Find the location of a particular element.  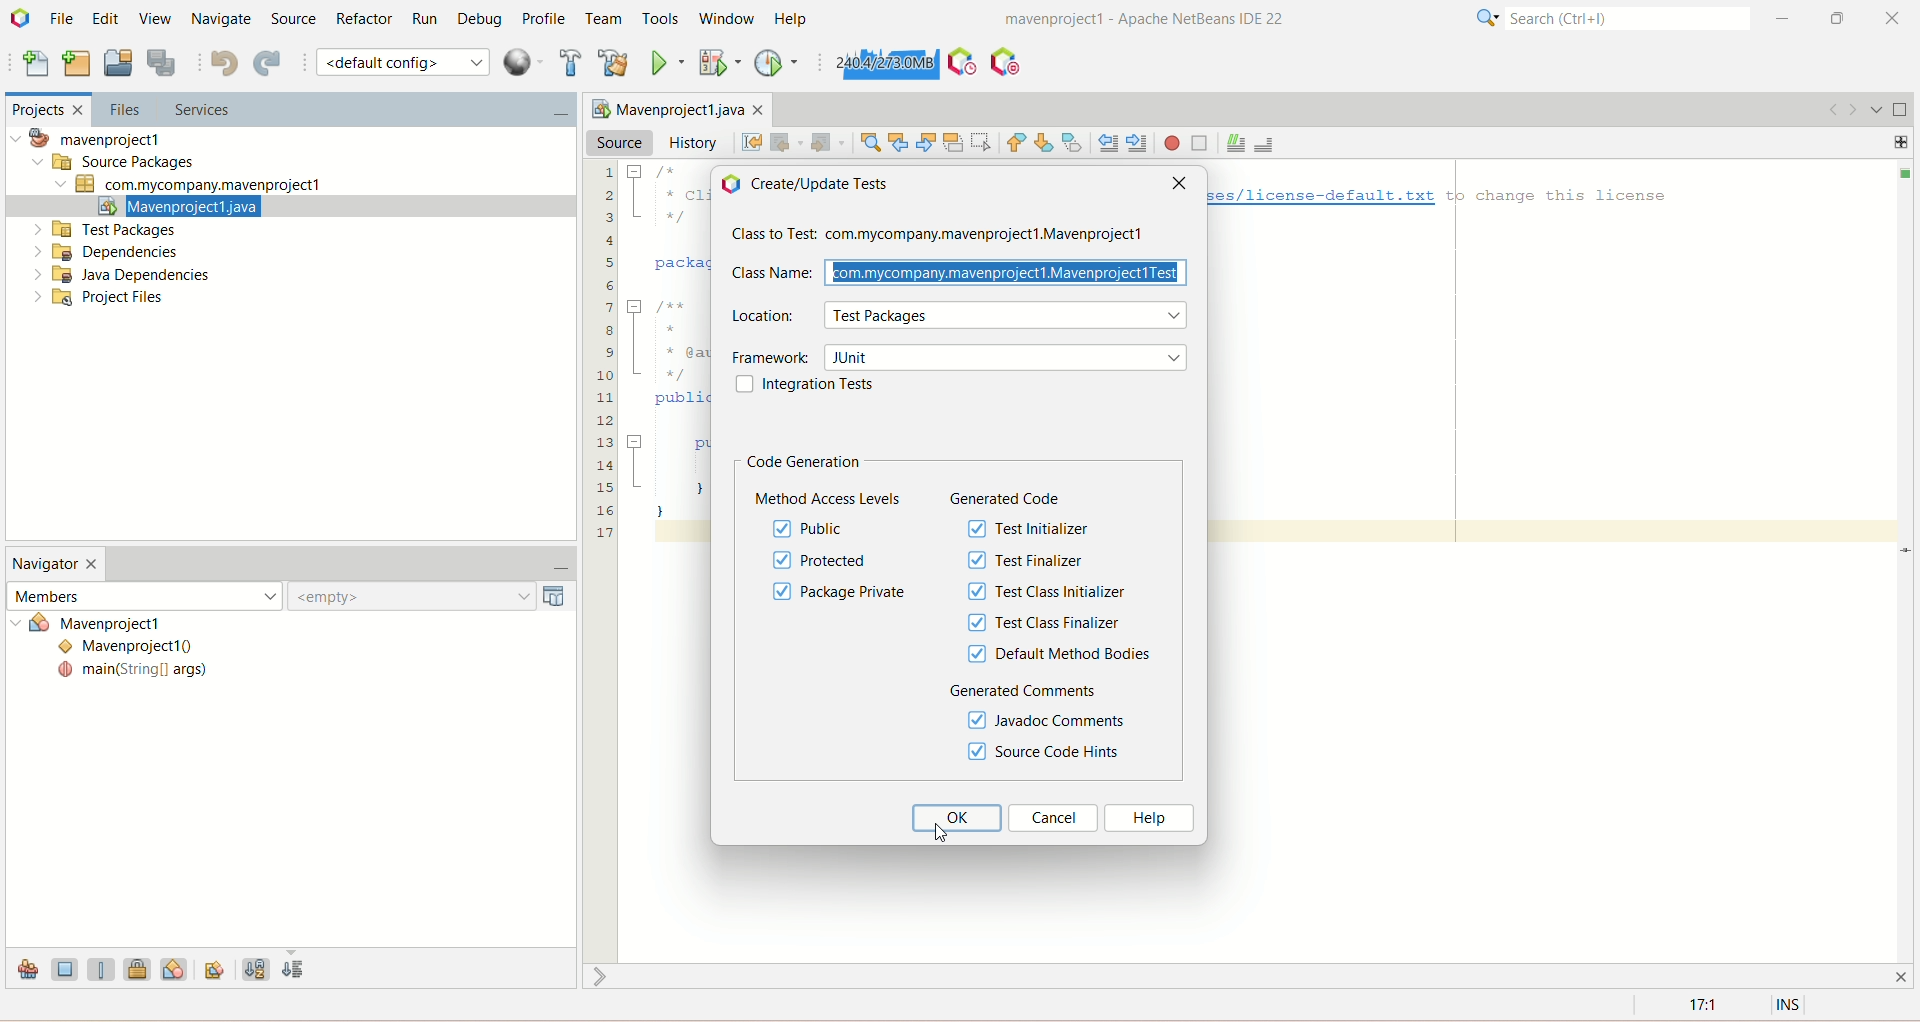

mavenproject1-Apache NetBeans IDE22 is located at coordinates (1095, 21).